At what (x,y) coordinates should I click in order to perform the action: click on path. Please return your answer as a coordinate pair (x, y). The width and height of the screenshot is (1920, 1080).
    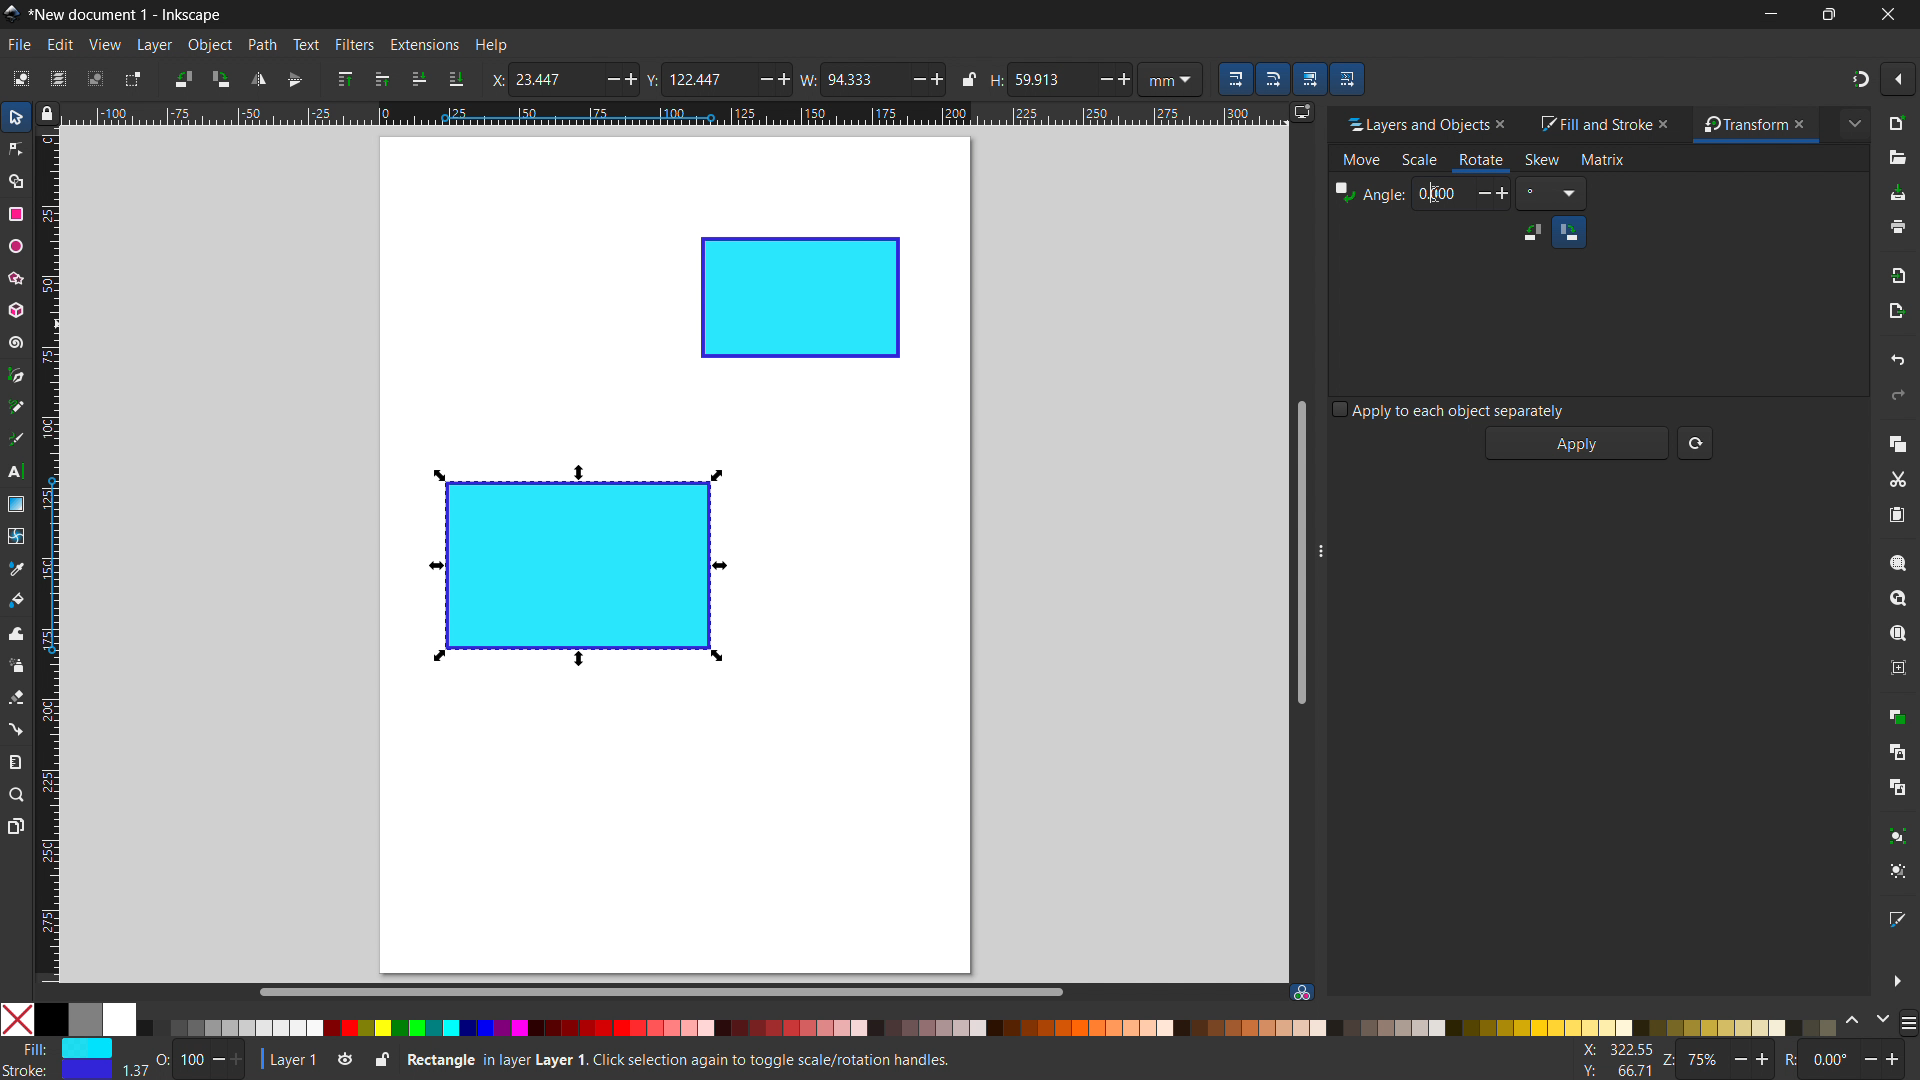
    Looking at the image, I should click on (262, 45).